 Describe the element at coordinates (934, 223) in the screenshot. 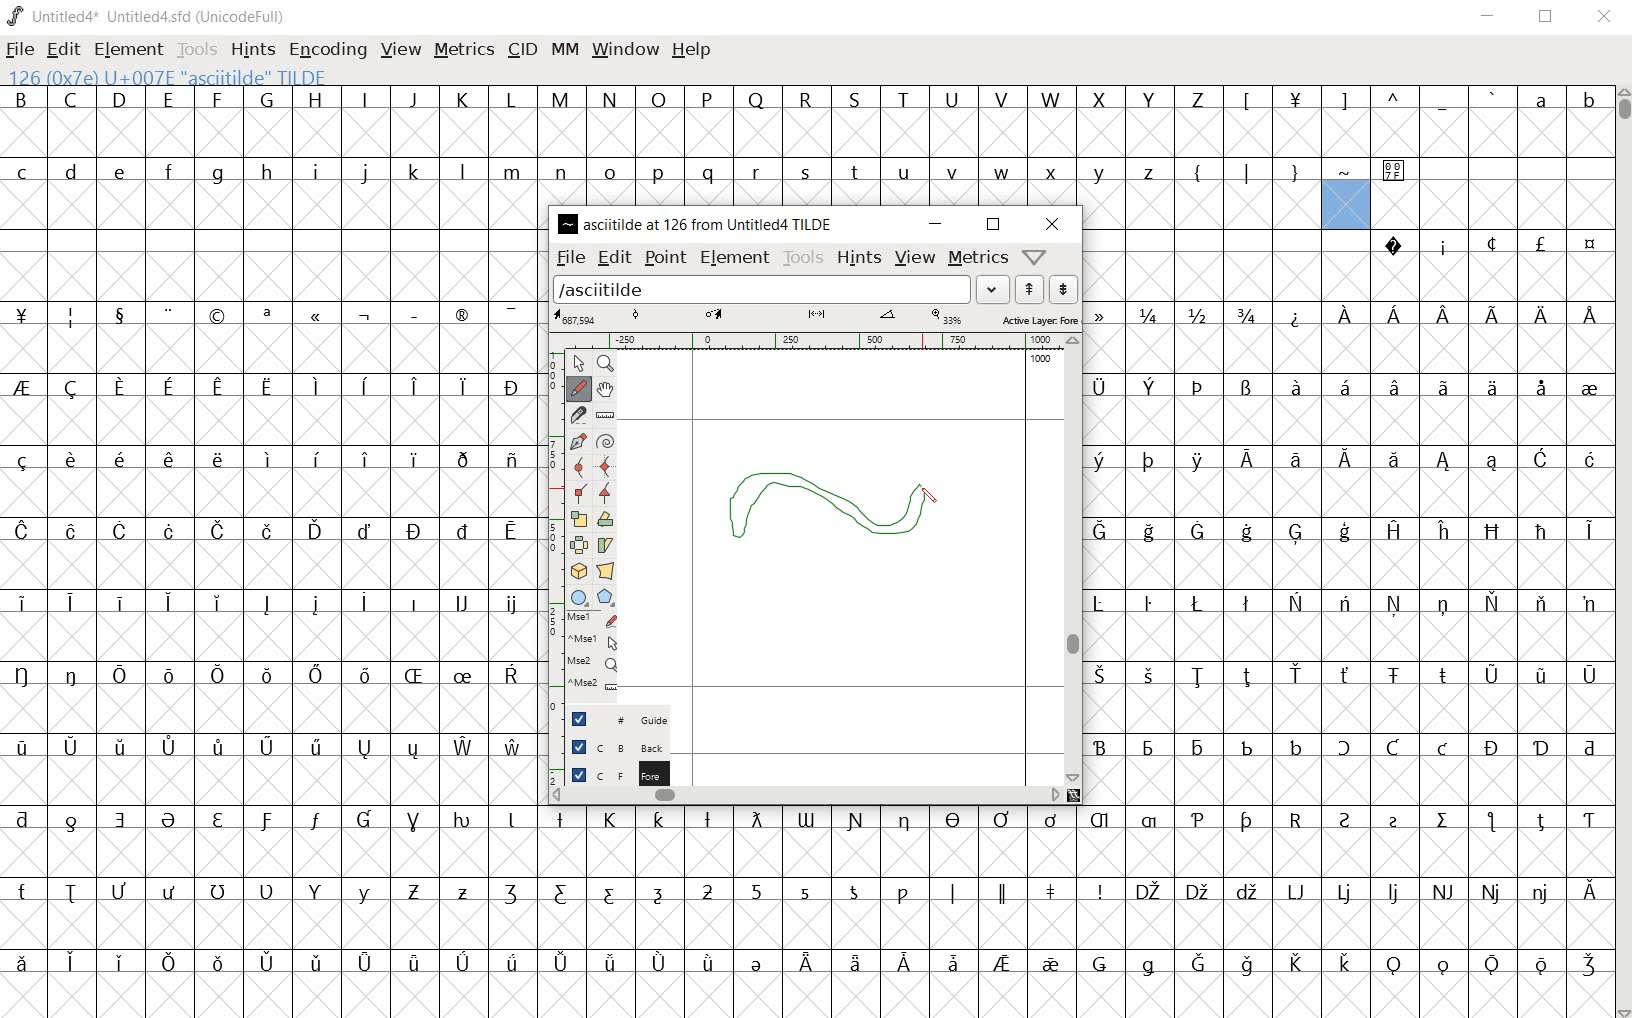

I see `minimize` at that location.